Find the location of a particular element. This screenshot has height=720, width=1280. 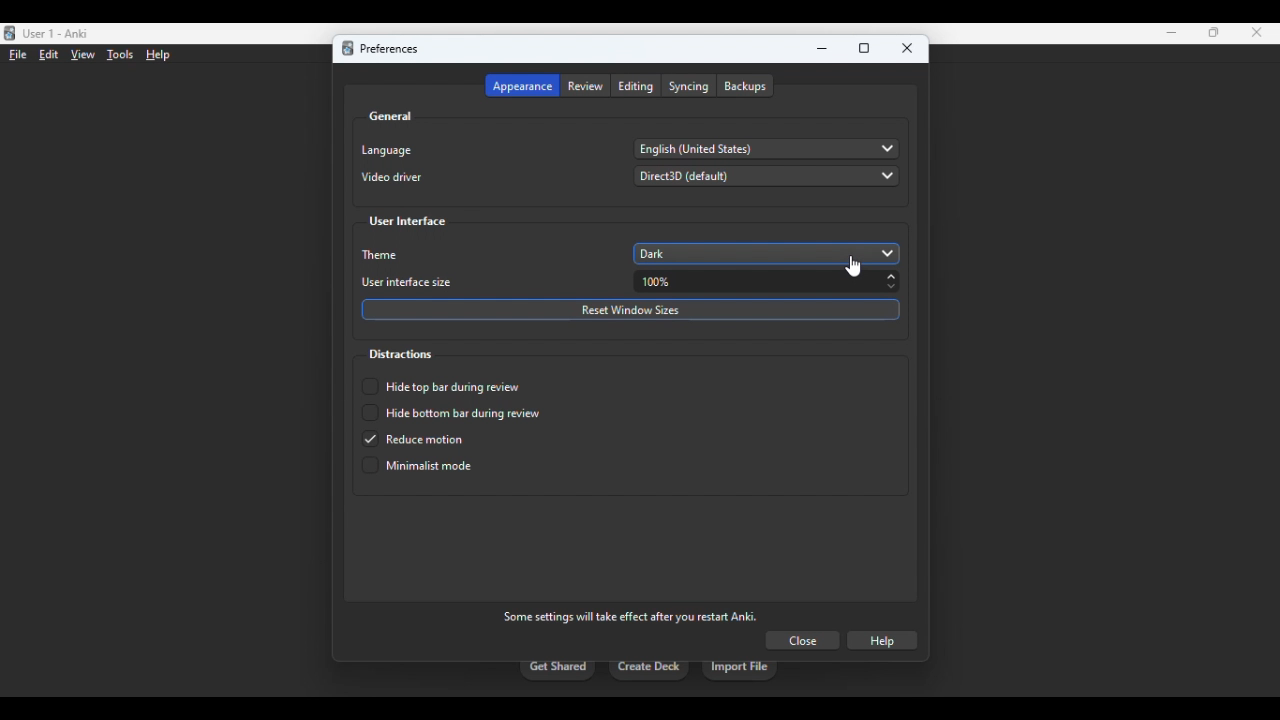

help is located at coordinates (158, 55).